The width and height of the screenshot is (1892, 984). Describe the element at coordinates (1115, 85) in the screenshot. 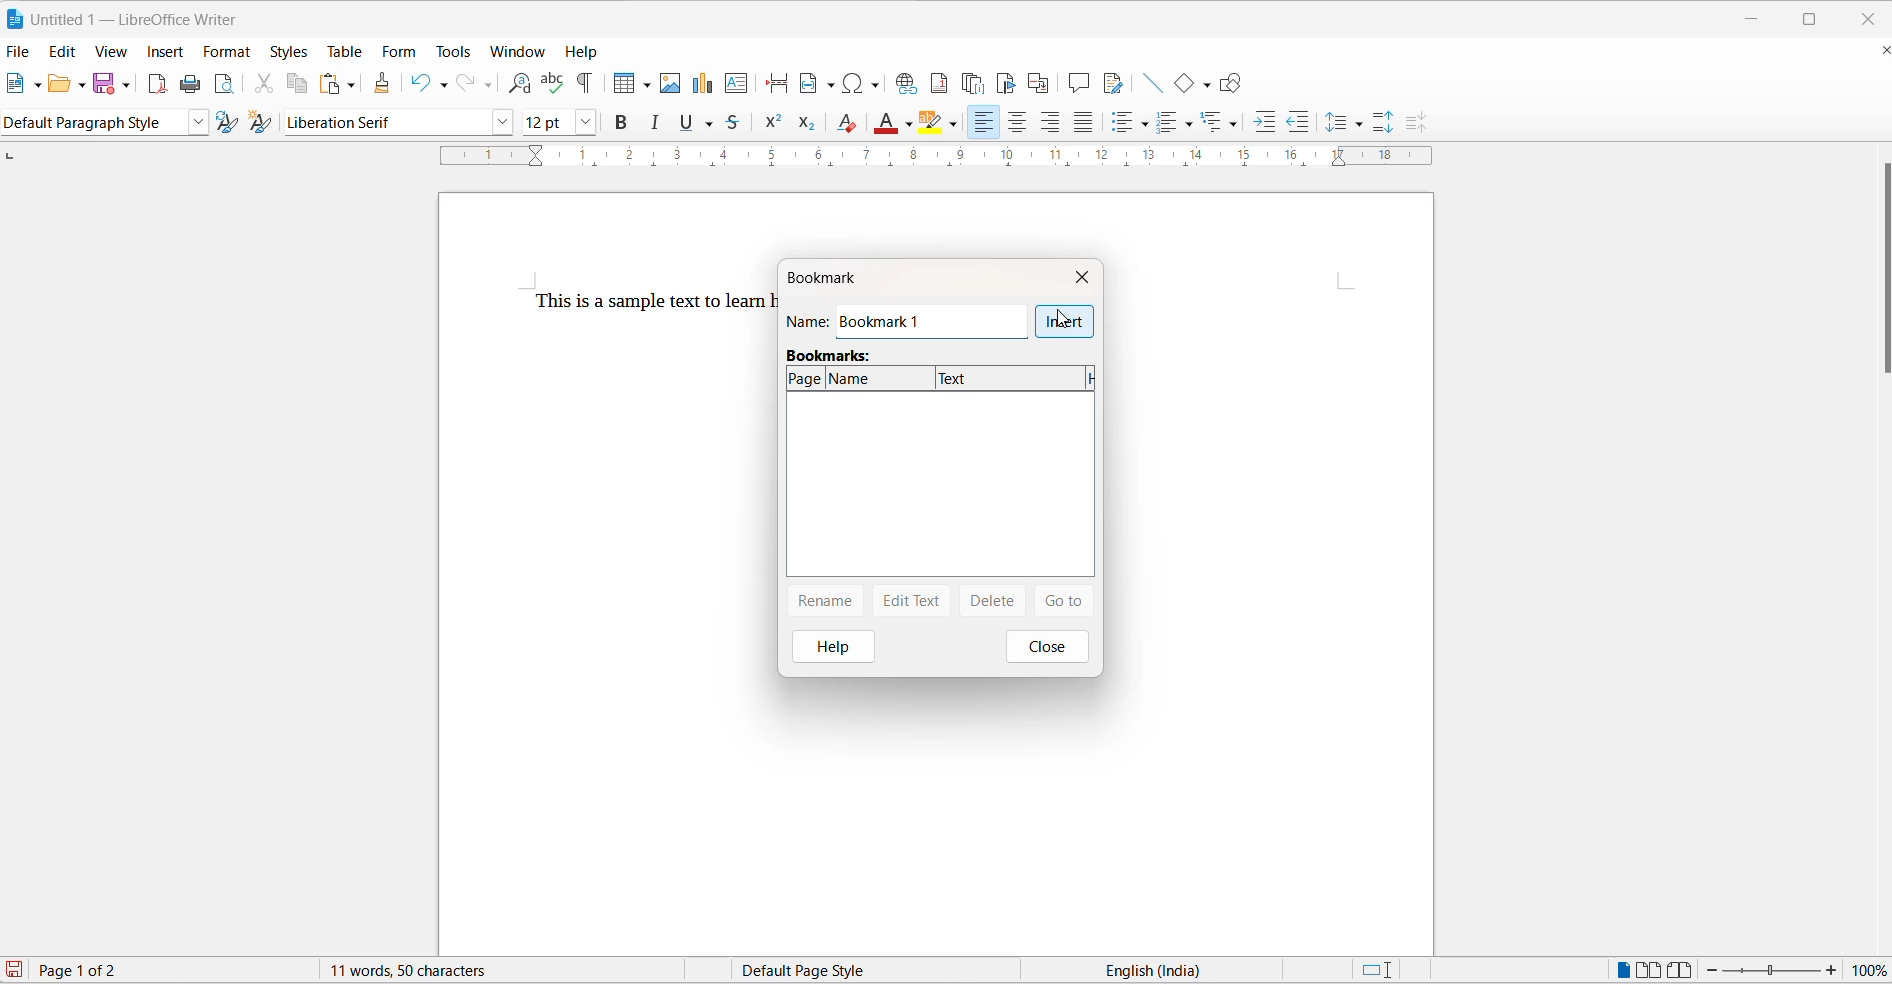

I see `track changes` at that location.